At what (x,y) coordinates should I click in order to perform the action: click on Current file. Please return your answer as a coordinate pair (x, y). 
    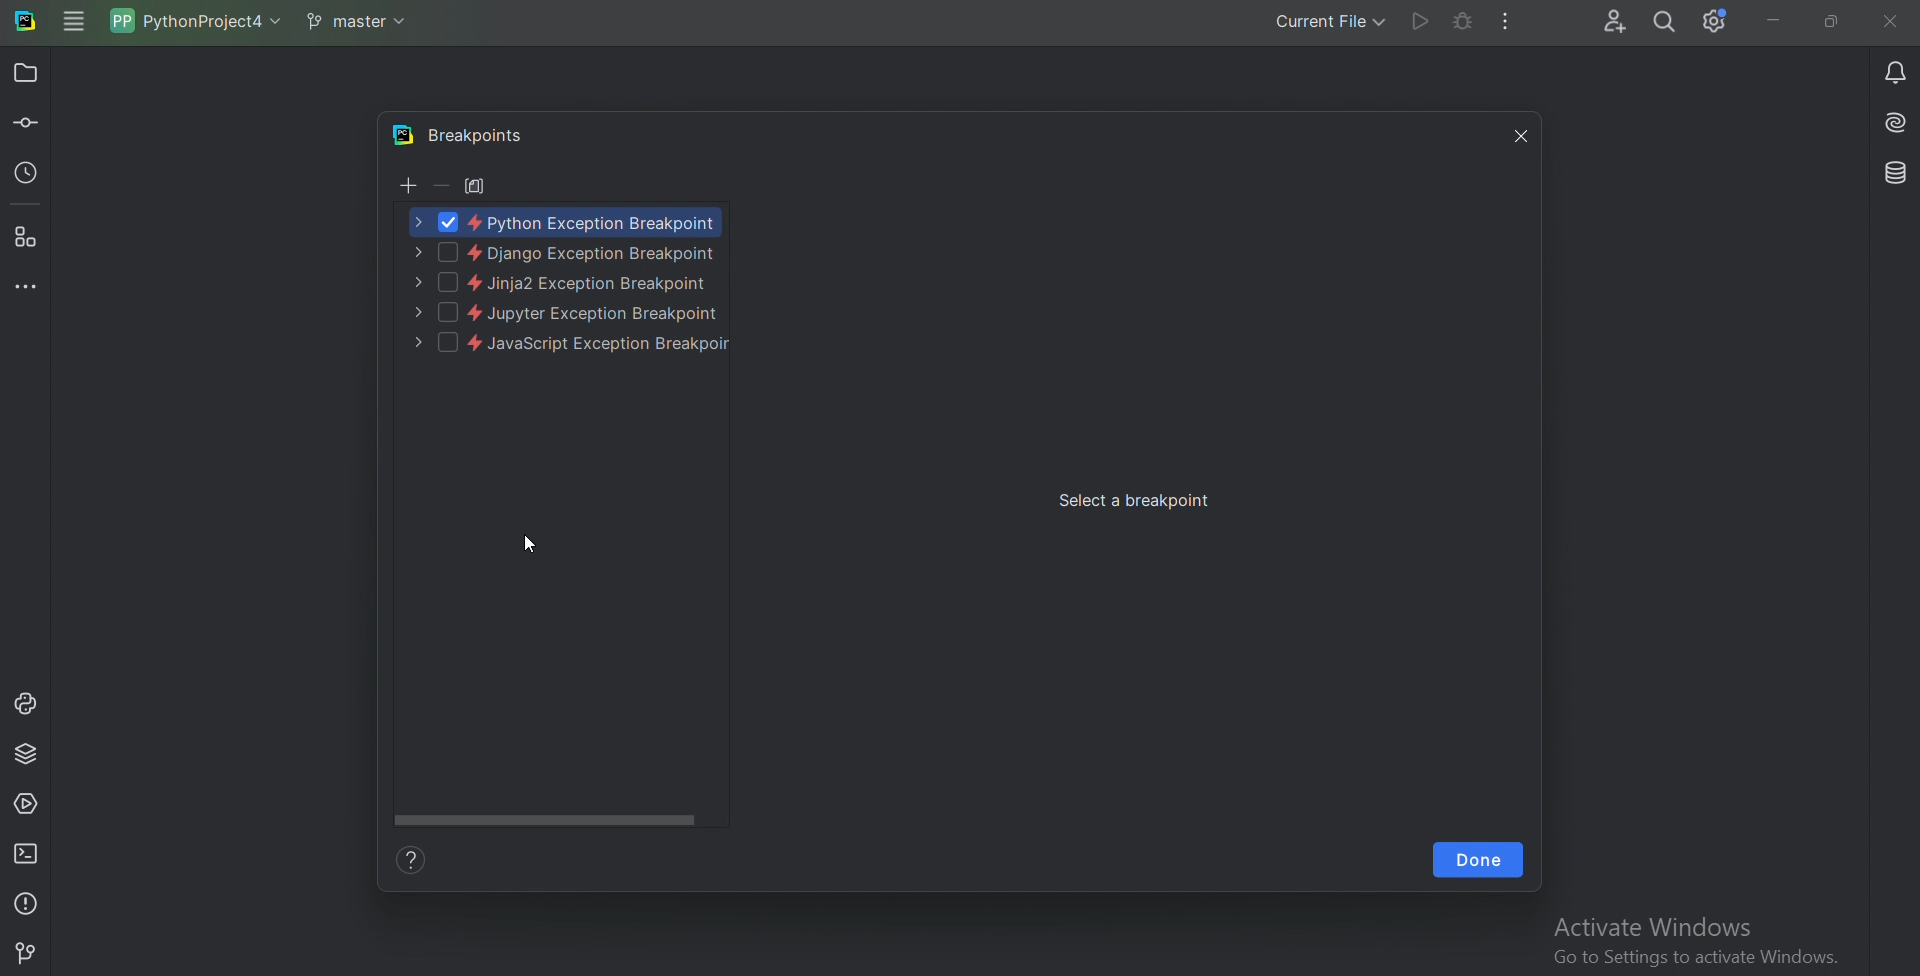
    Looking at the image, I should click on (1329, 24).